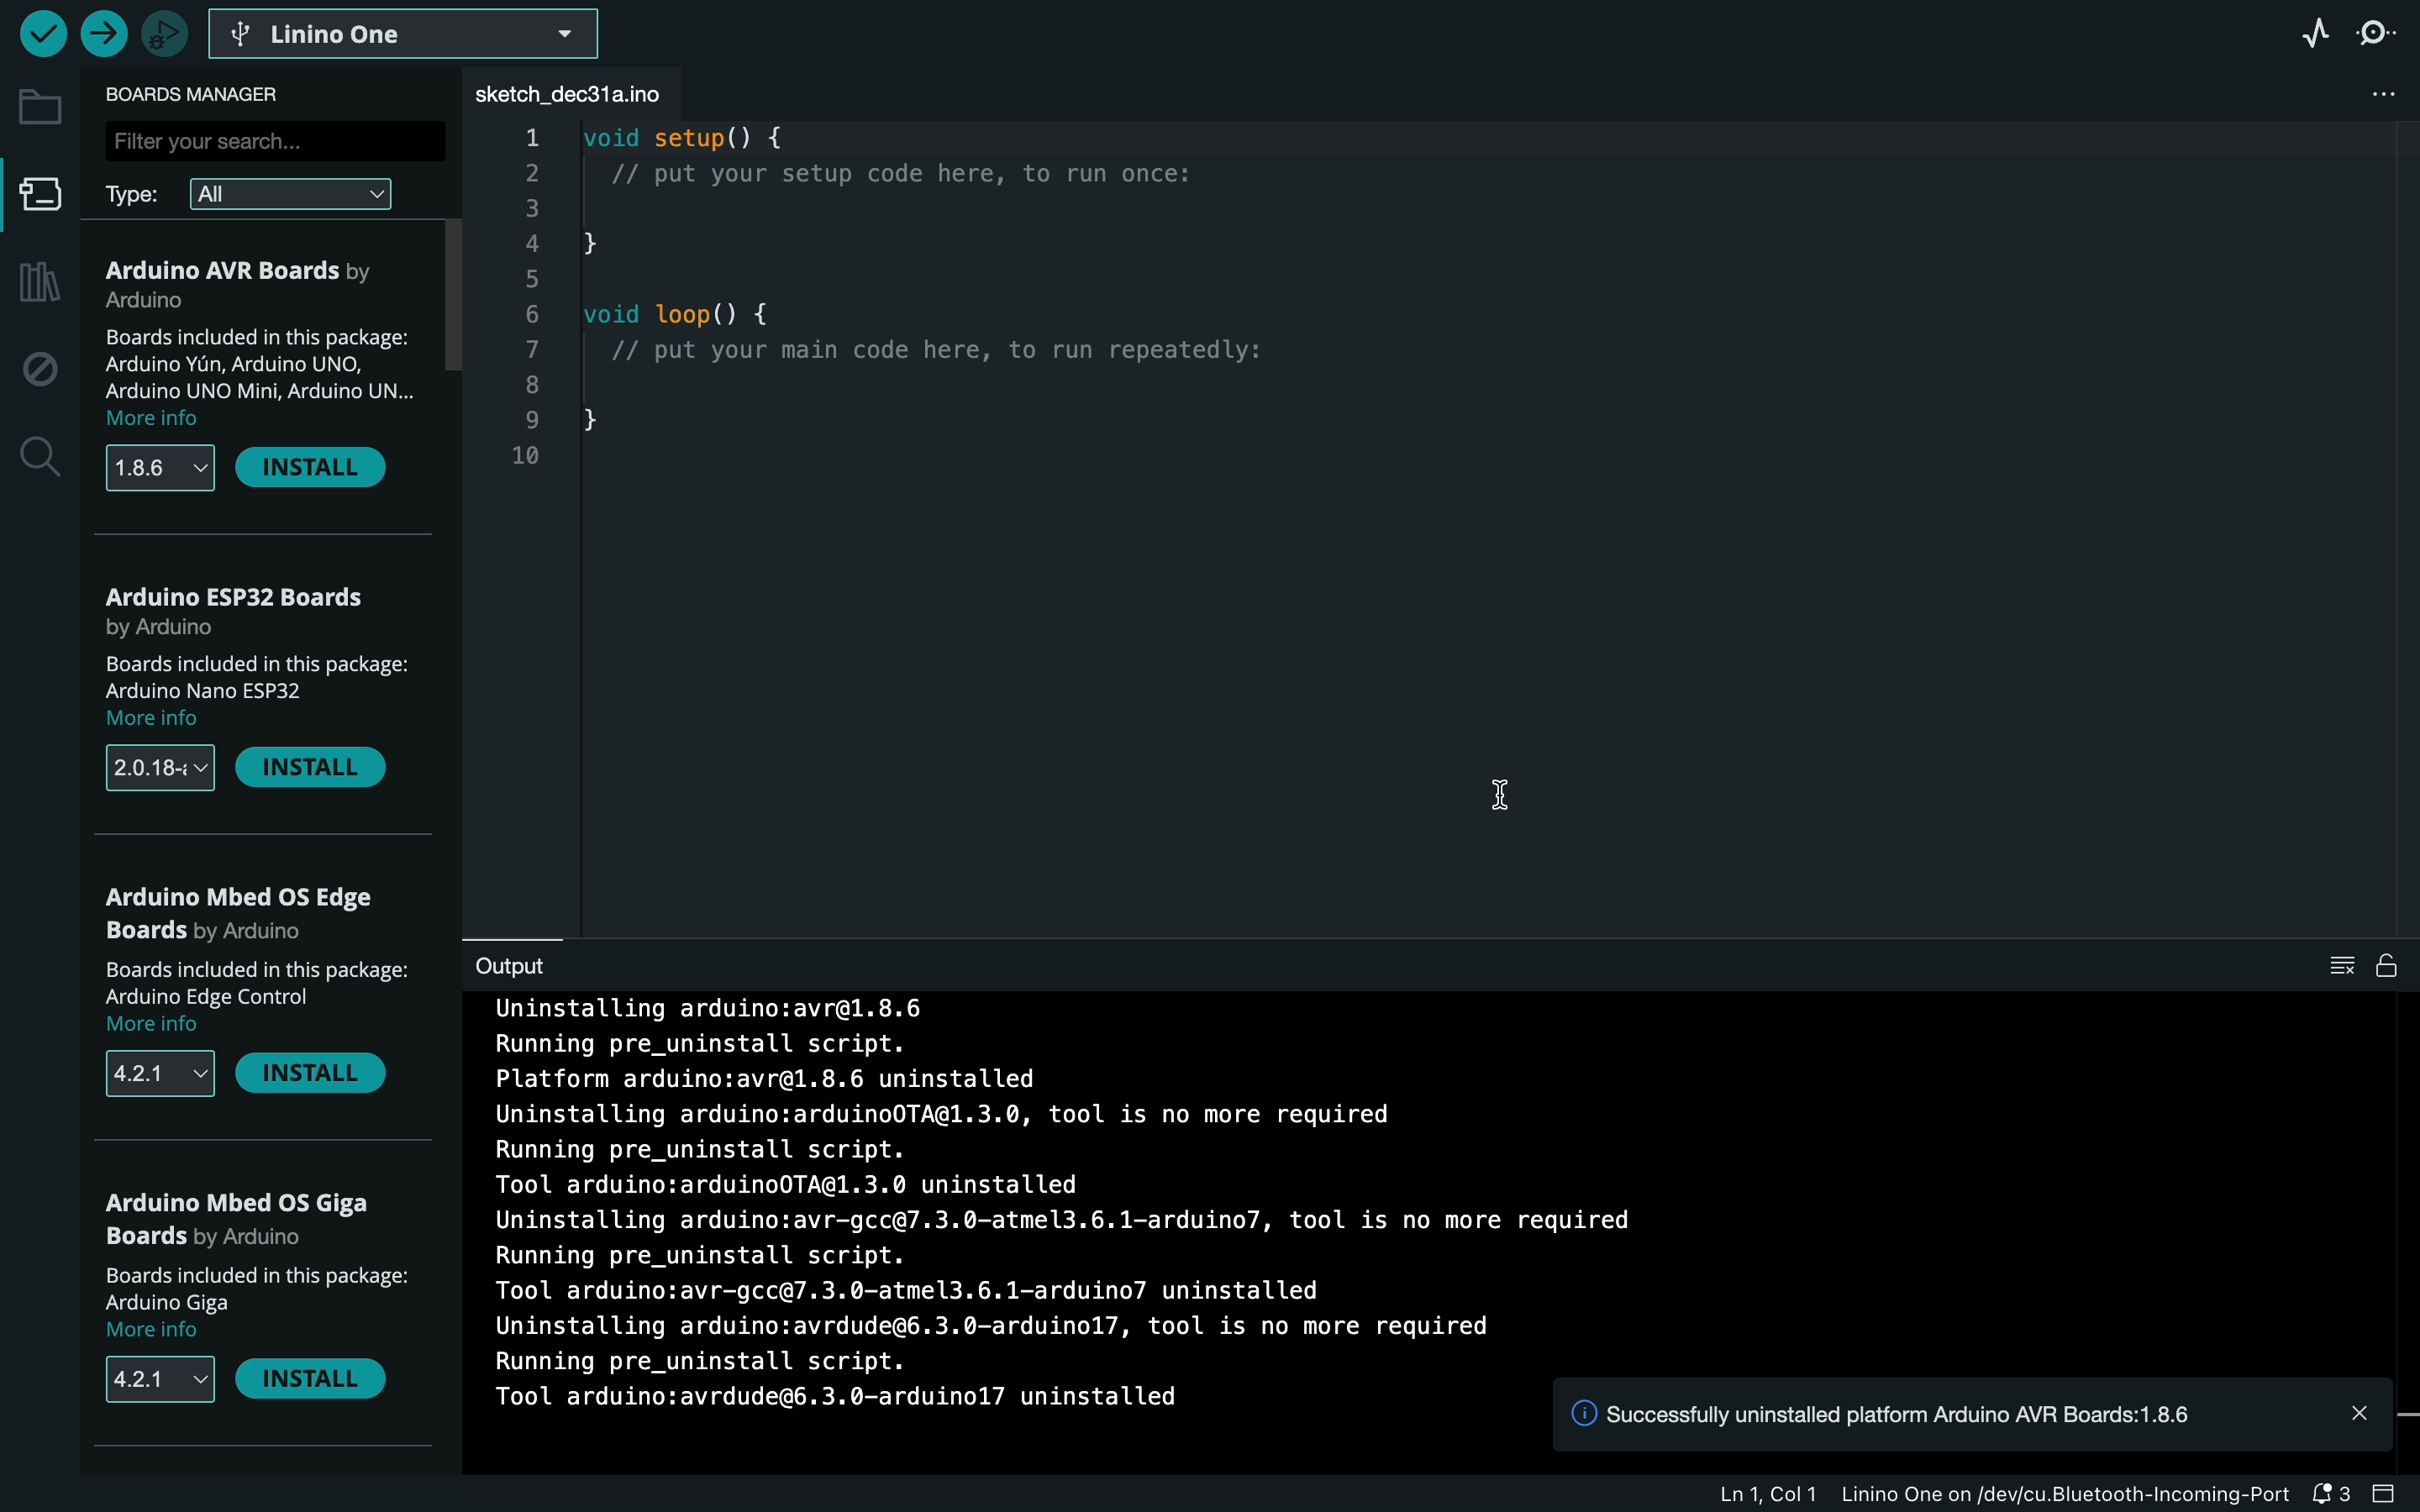 The height and width of the screenshot is (1512, 2420). I want to click on description, so click(259, 983).